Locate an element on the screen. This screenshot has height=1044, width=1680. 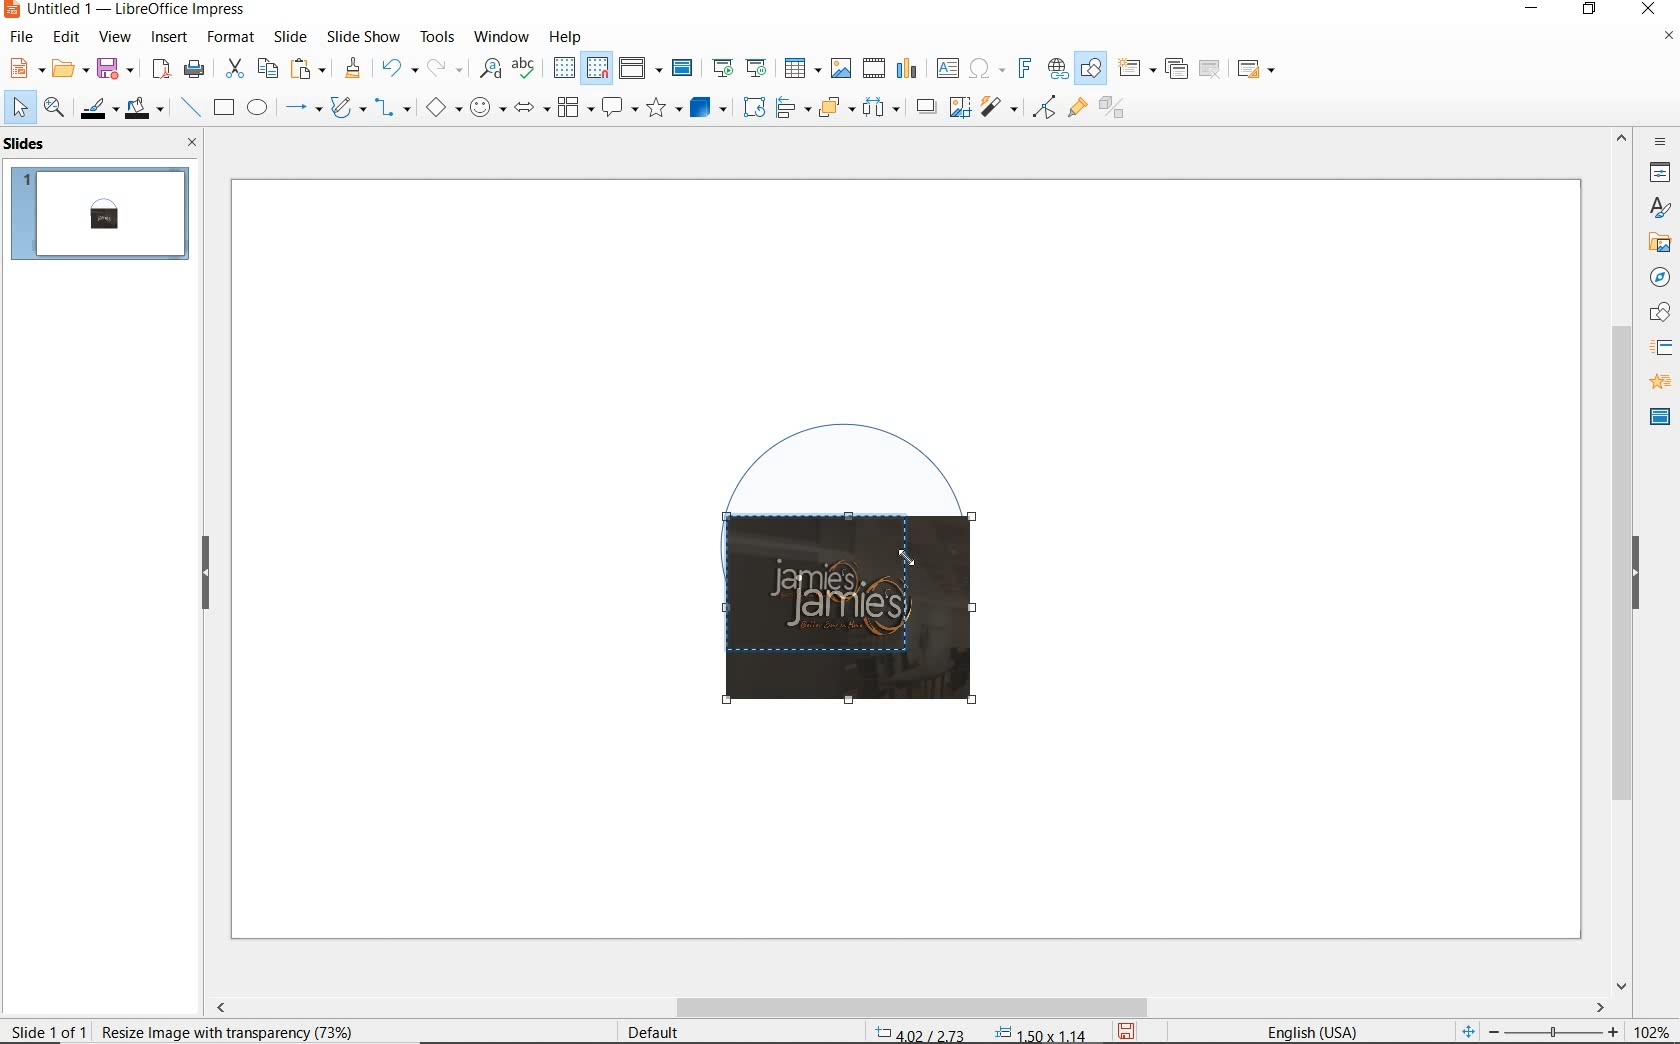
duplicate slide is located at coordinates (1176, 69).